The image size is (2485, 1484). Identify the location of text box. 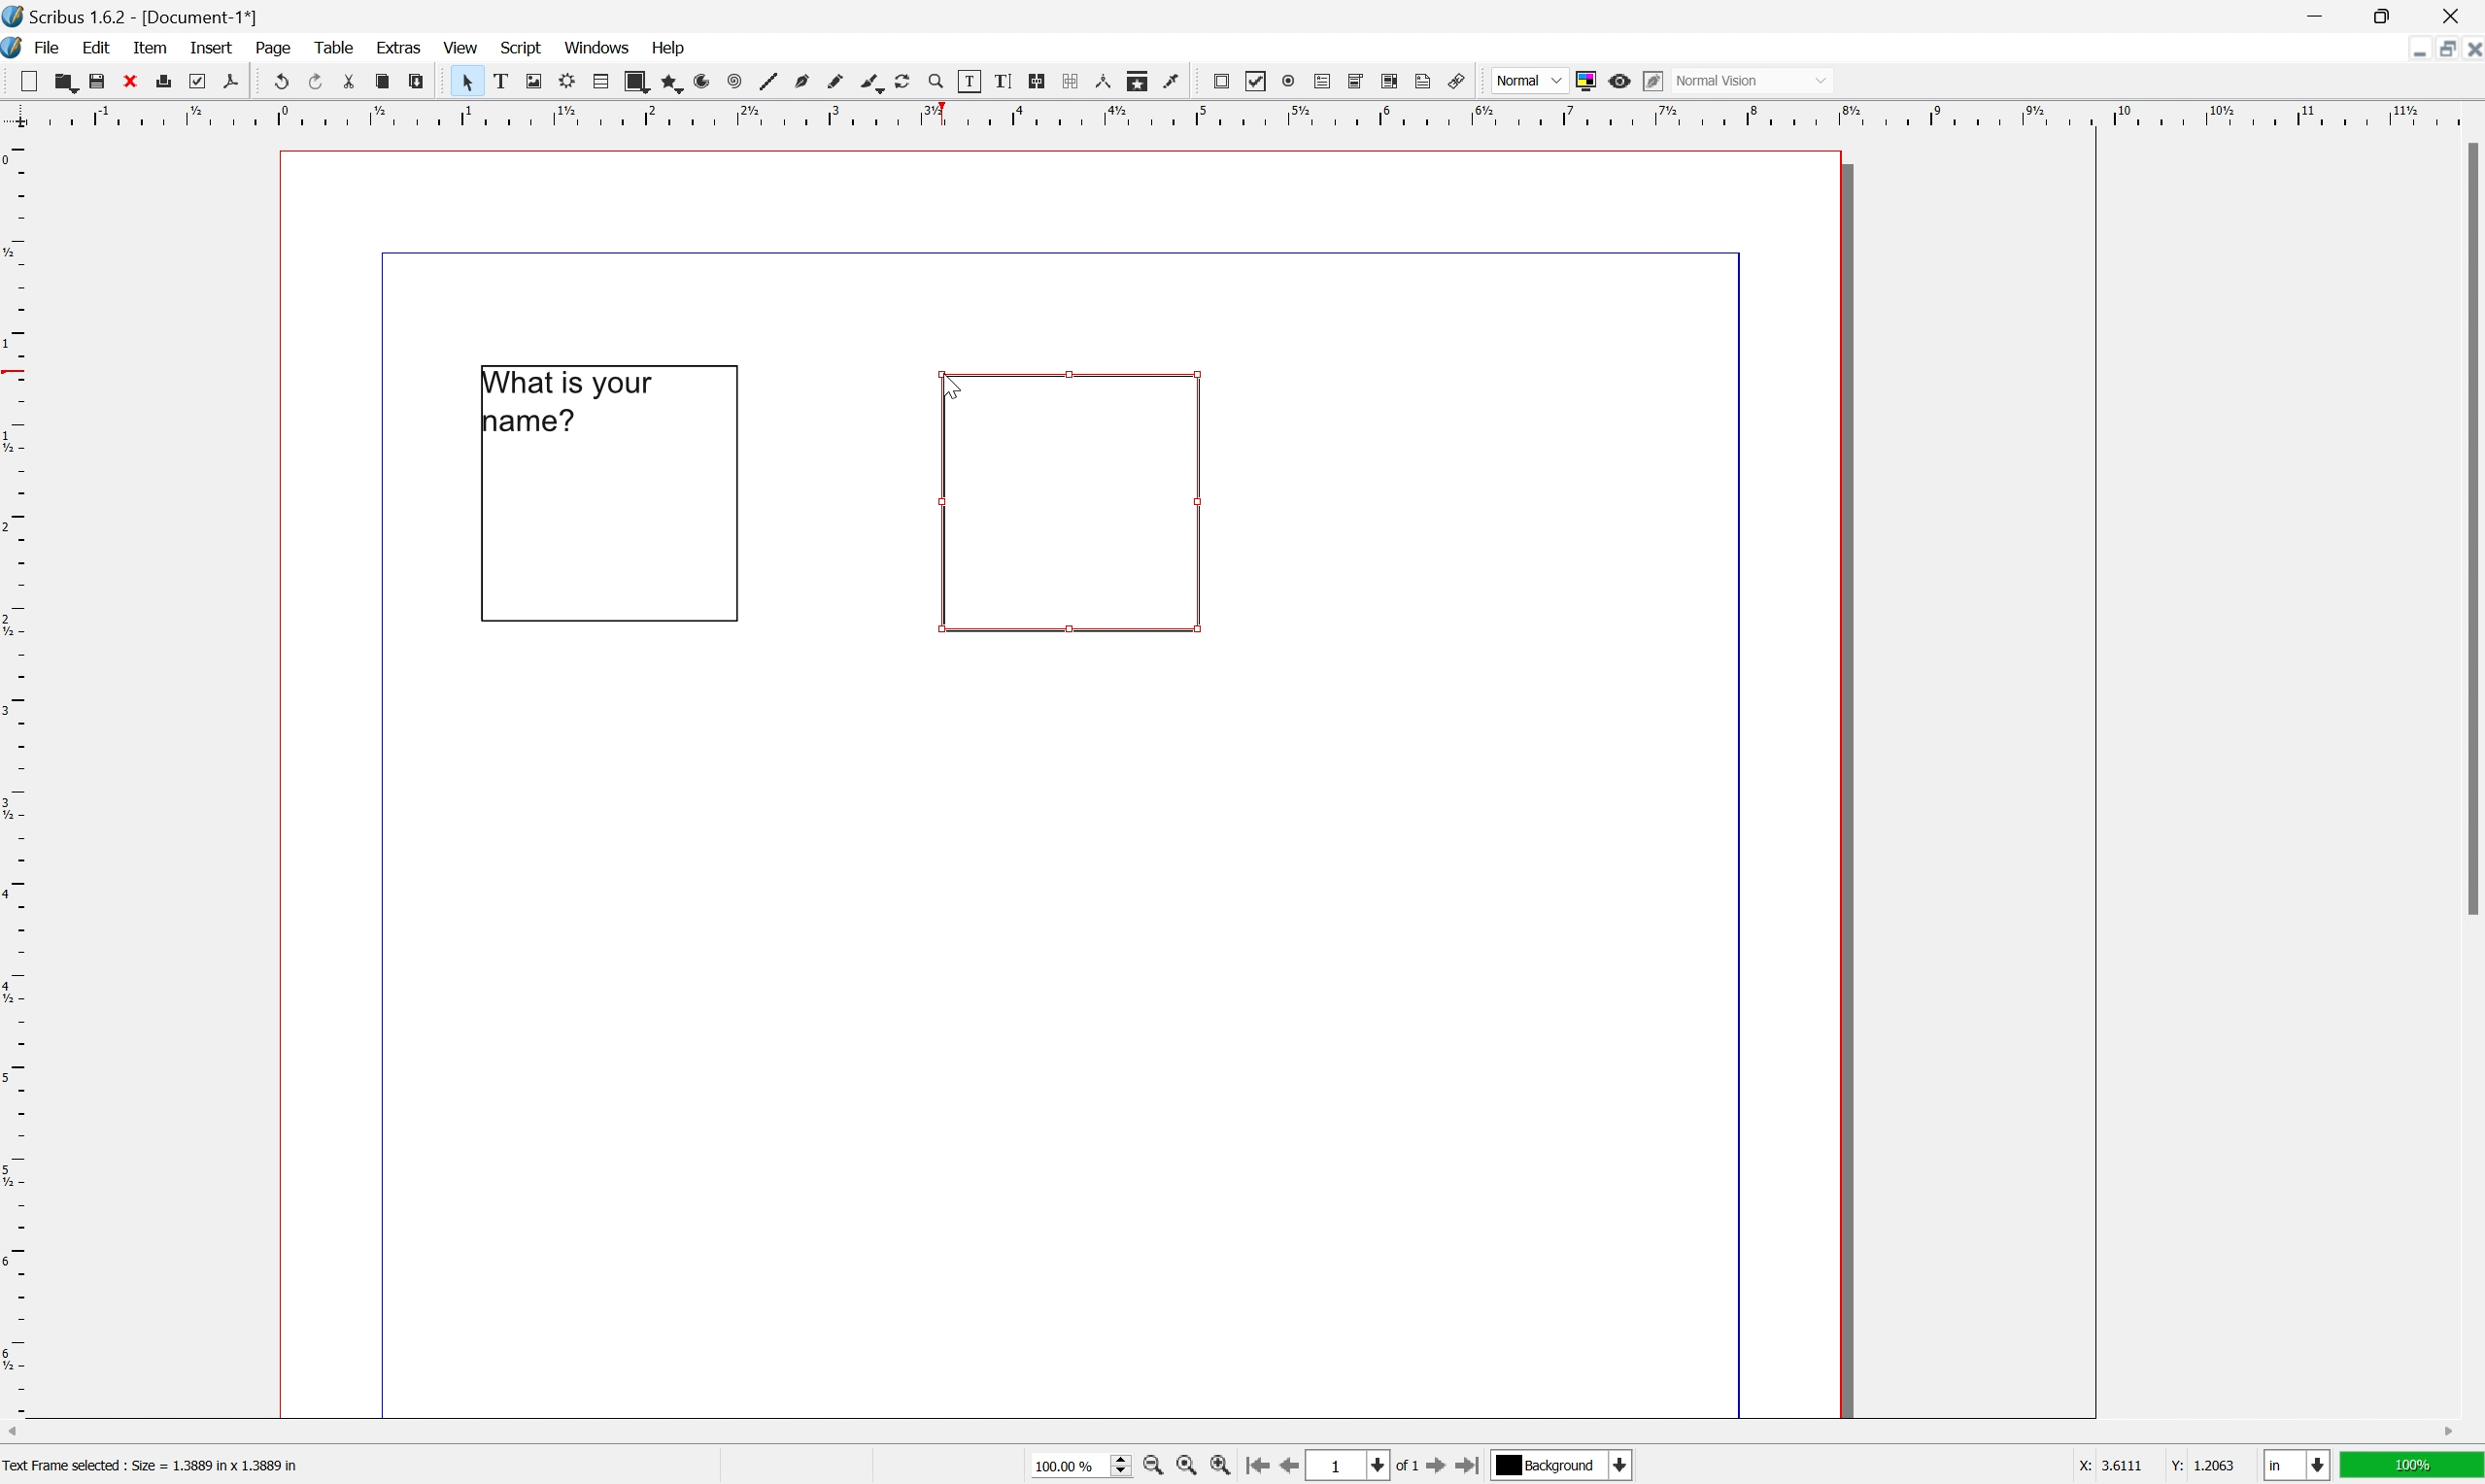
(1066, 498).